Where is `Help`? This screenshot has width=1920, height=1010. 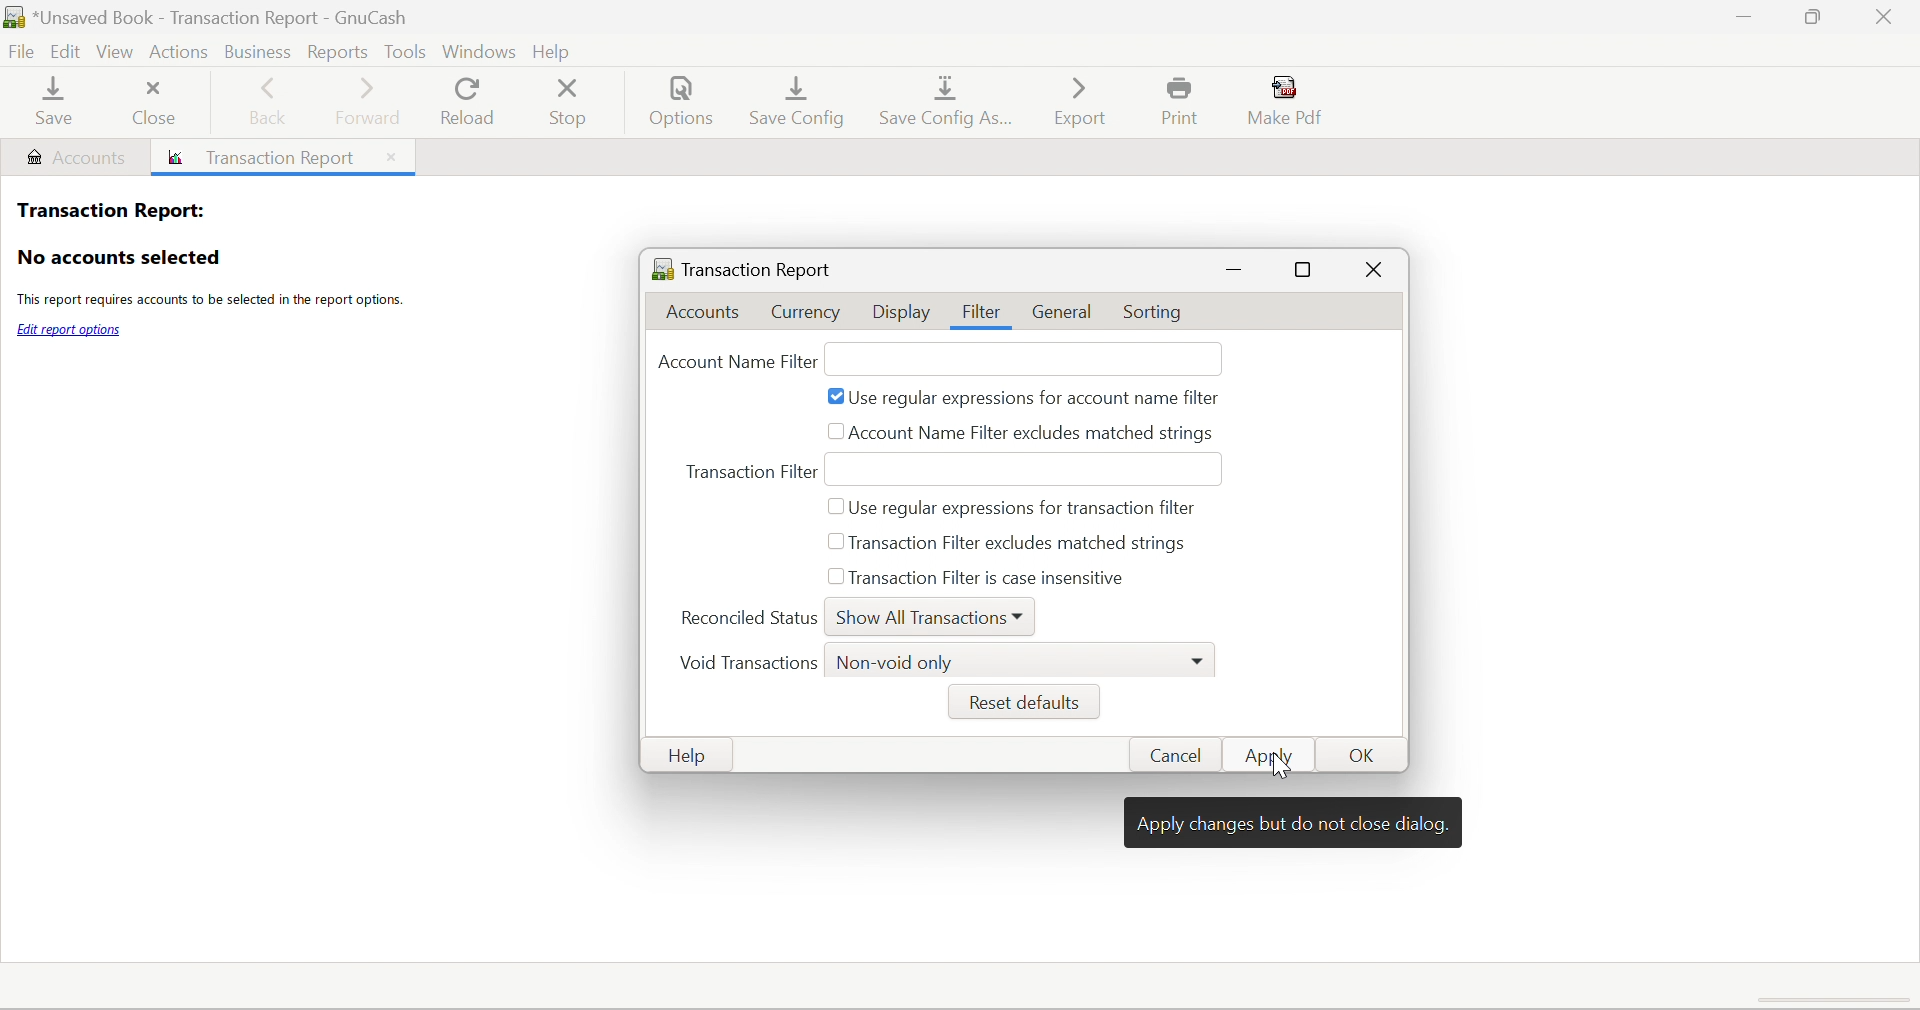
Help is located at coordinates (692, 756).